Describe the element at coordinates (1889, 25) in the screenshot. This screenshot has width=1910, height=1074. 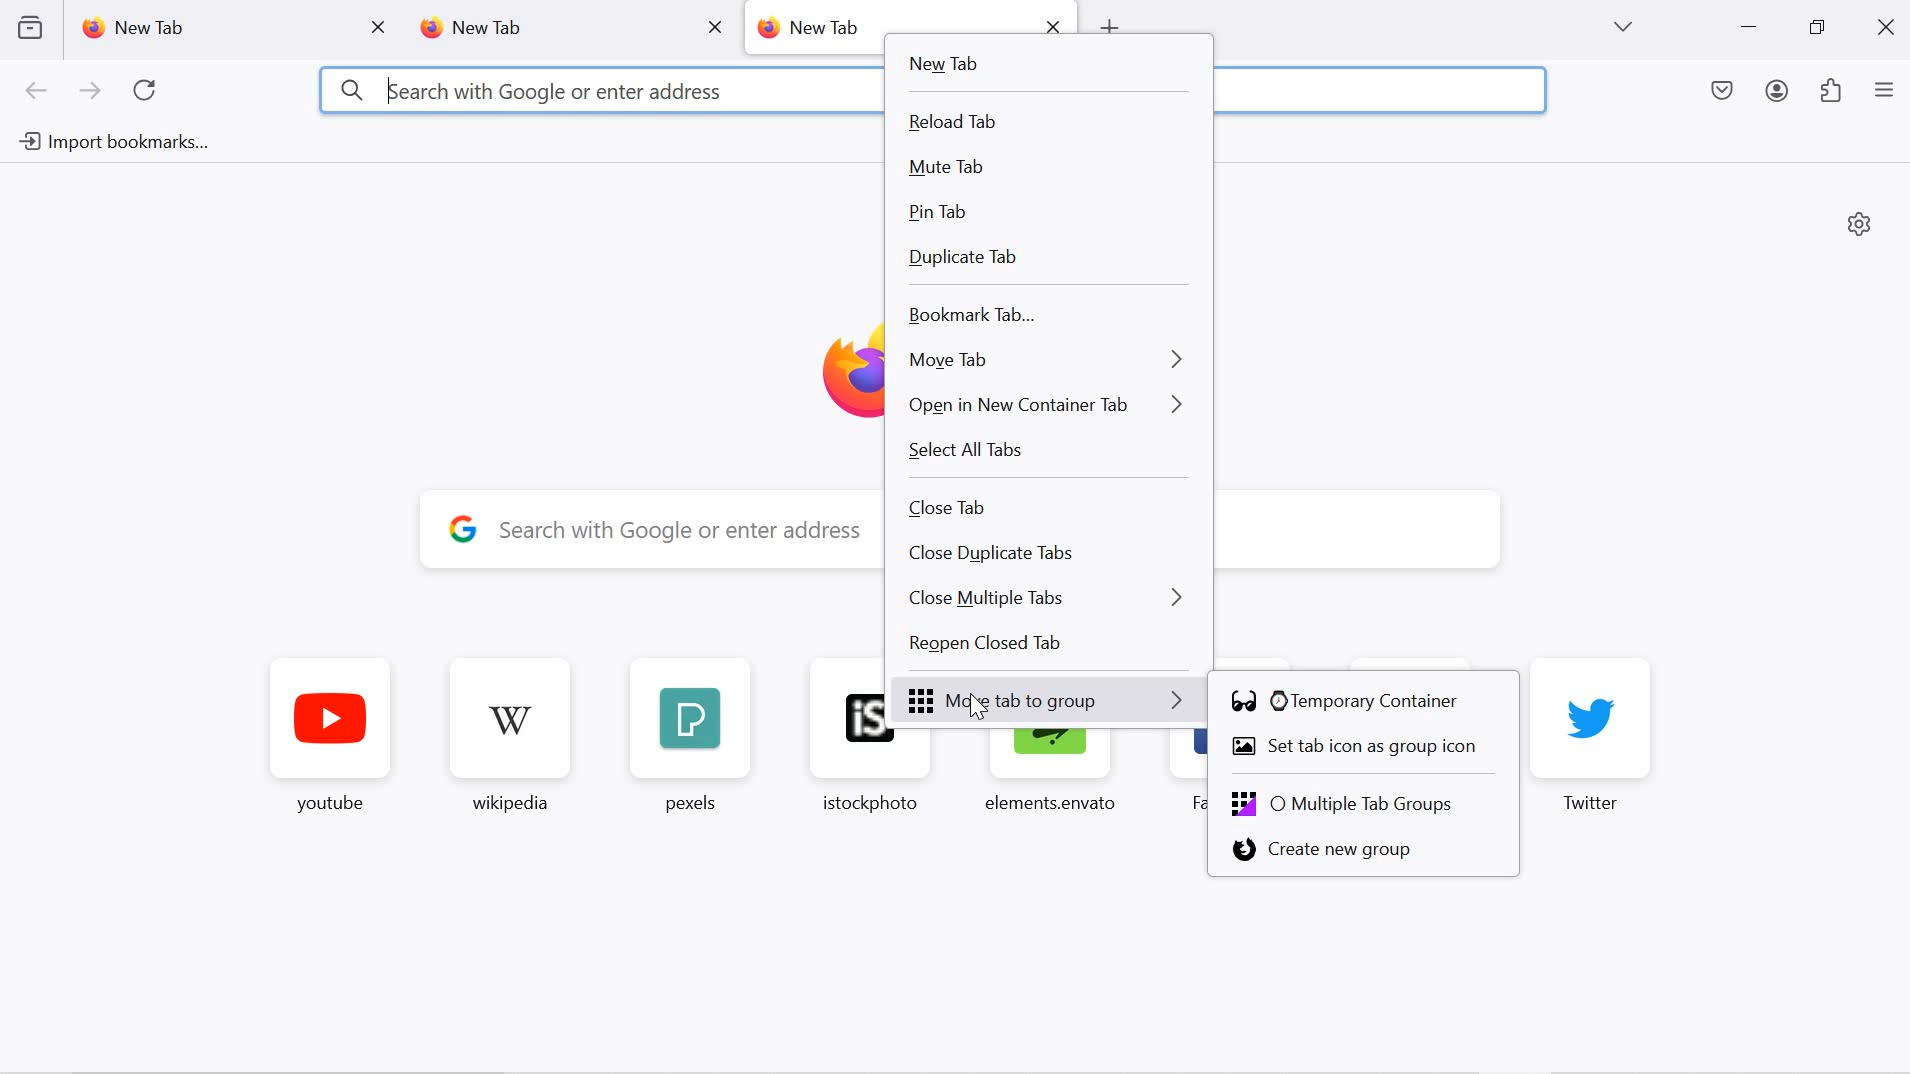
I see `close` at that location.